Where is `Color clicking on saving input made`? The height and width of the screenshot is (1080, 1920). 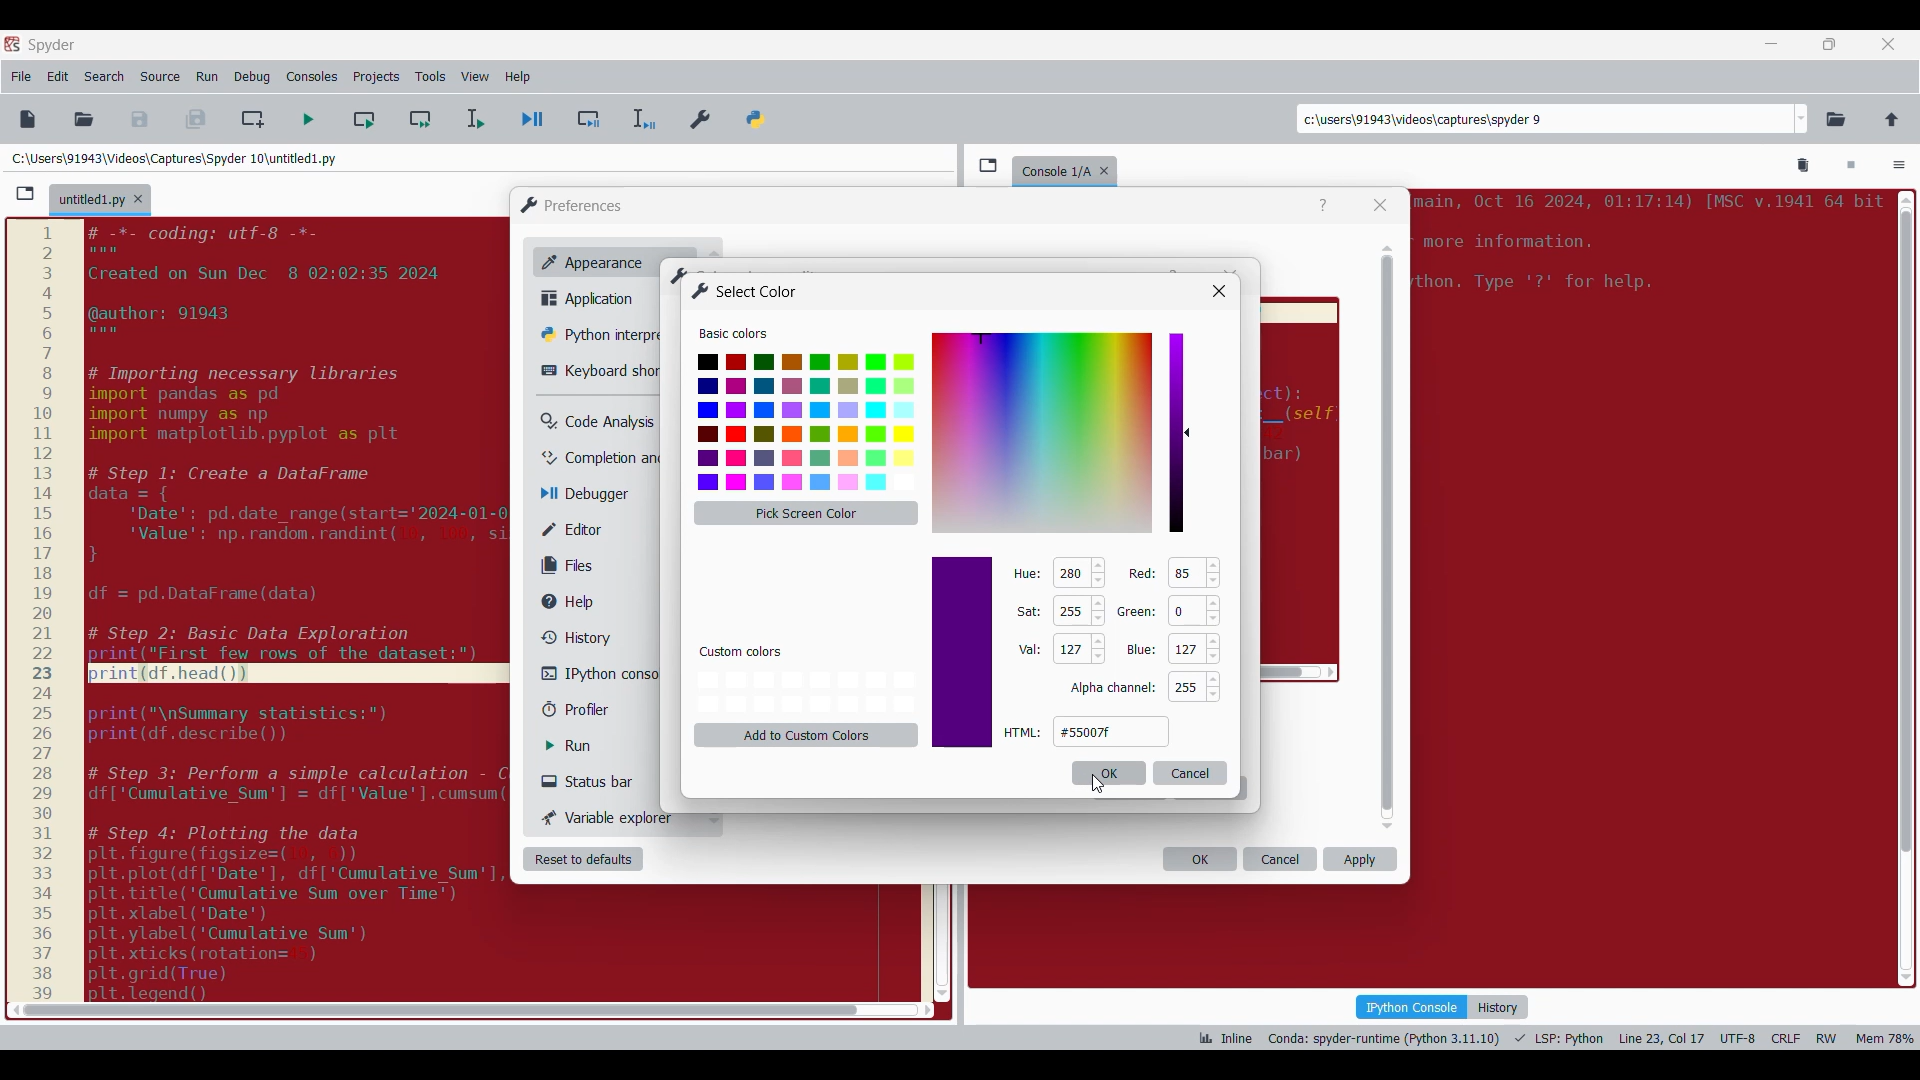
Color clicking on saving input made is located at coordinates (1097, 784).